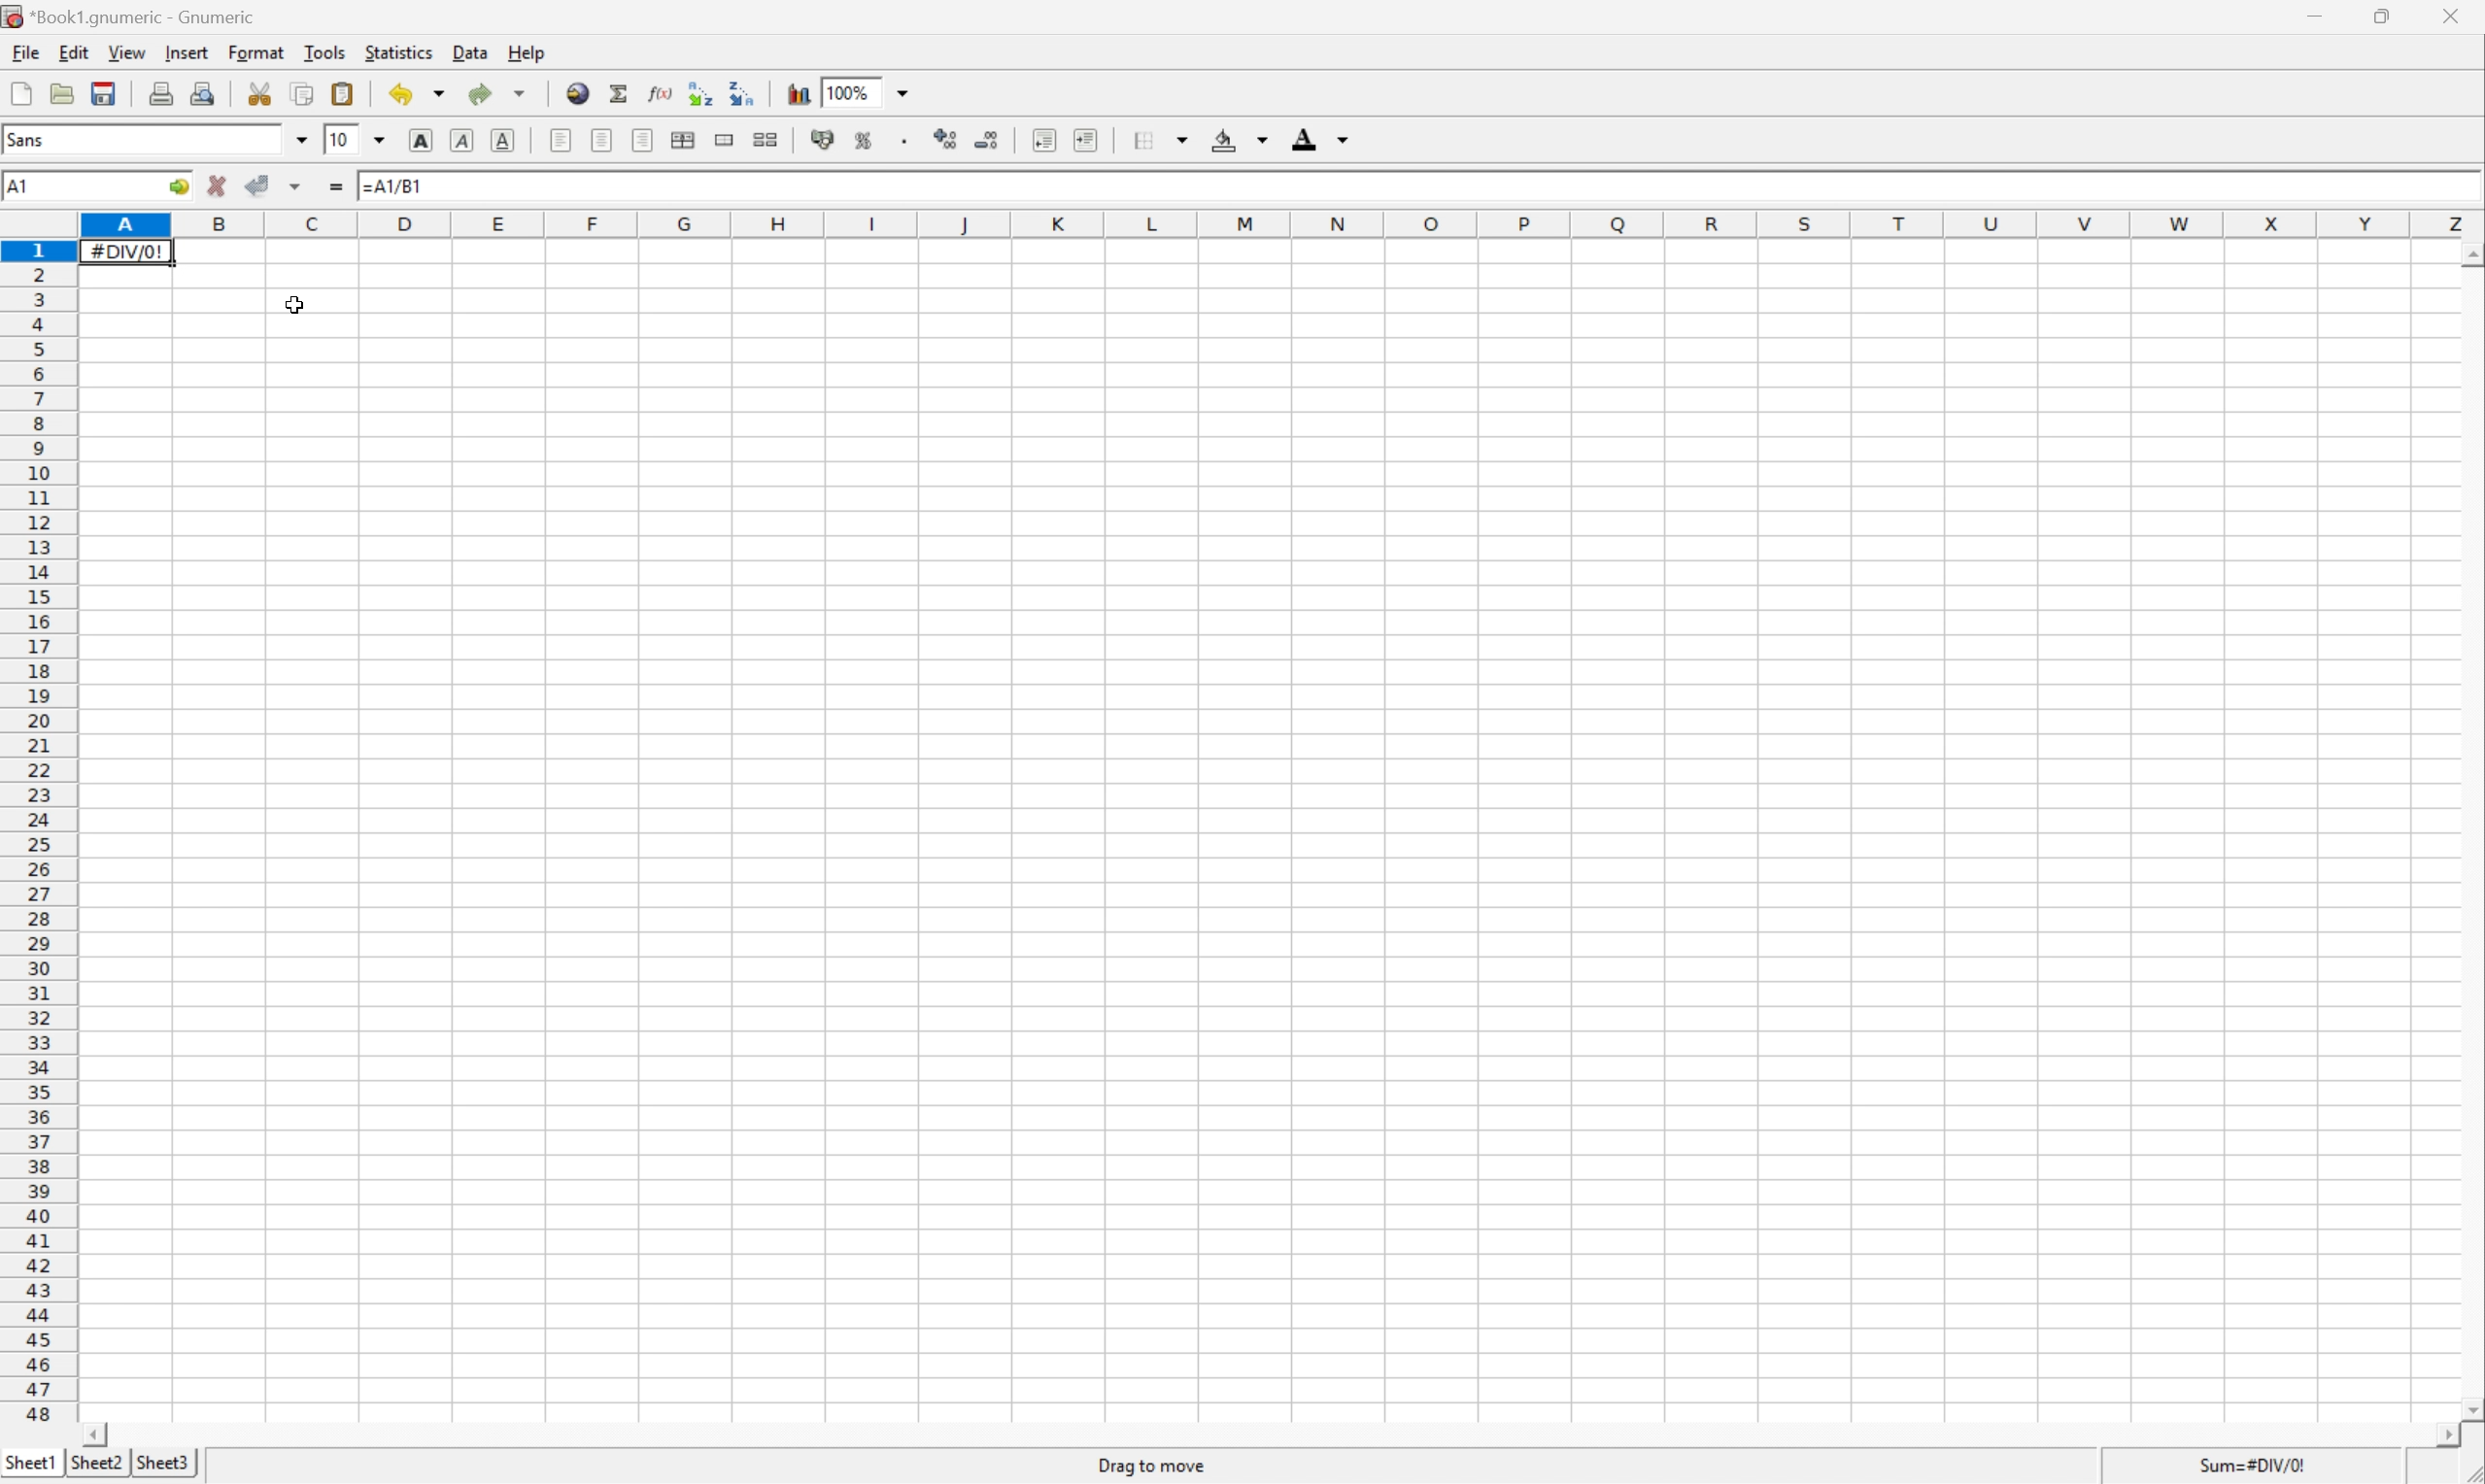  What do you see at coordinates (1351, 140) in the screenshot?
I see `Drop down` at bounding box center [1351, 140].